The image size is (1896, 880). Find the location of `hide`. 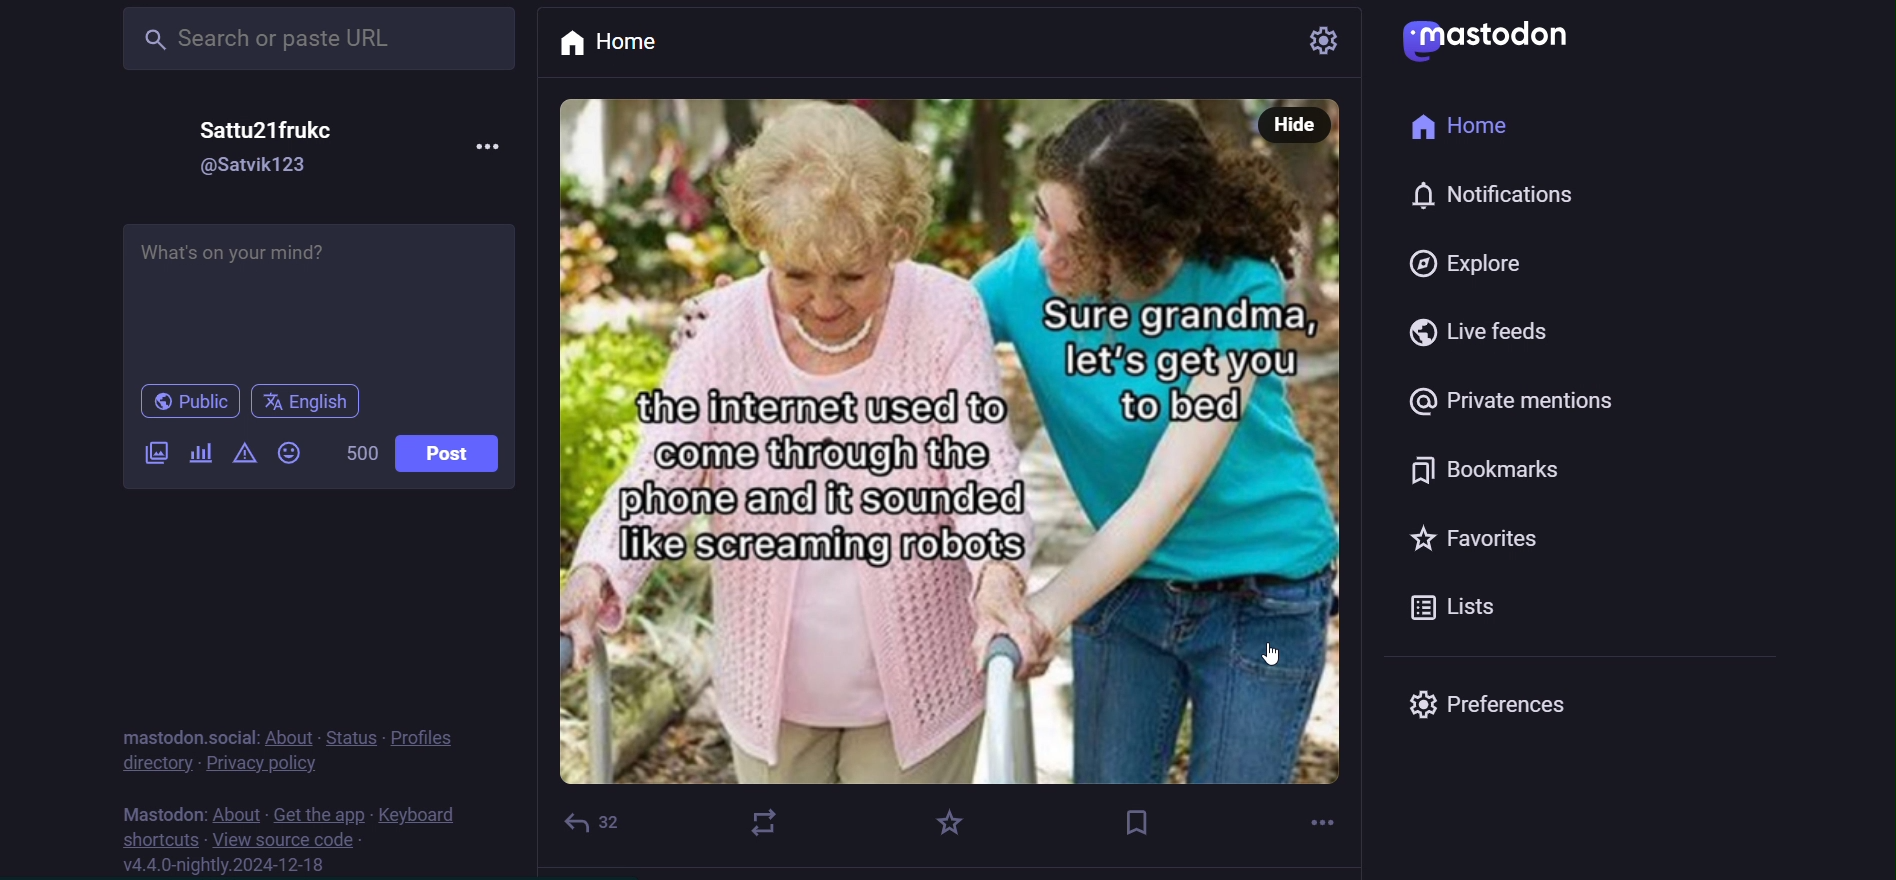

hide is located at coordinates (1295, 125).